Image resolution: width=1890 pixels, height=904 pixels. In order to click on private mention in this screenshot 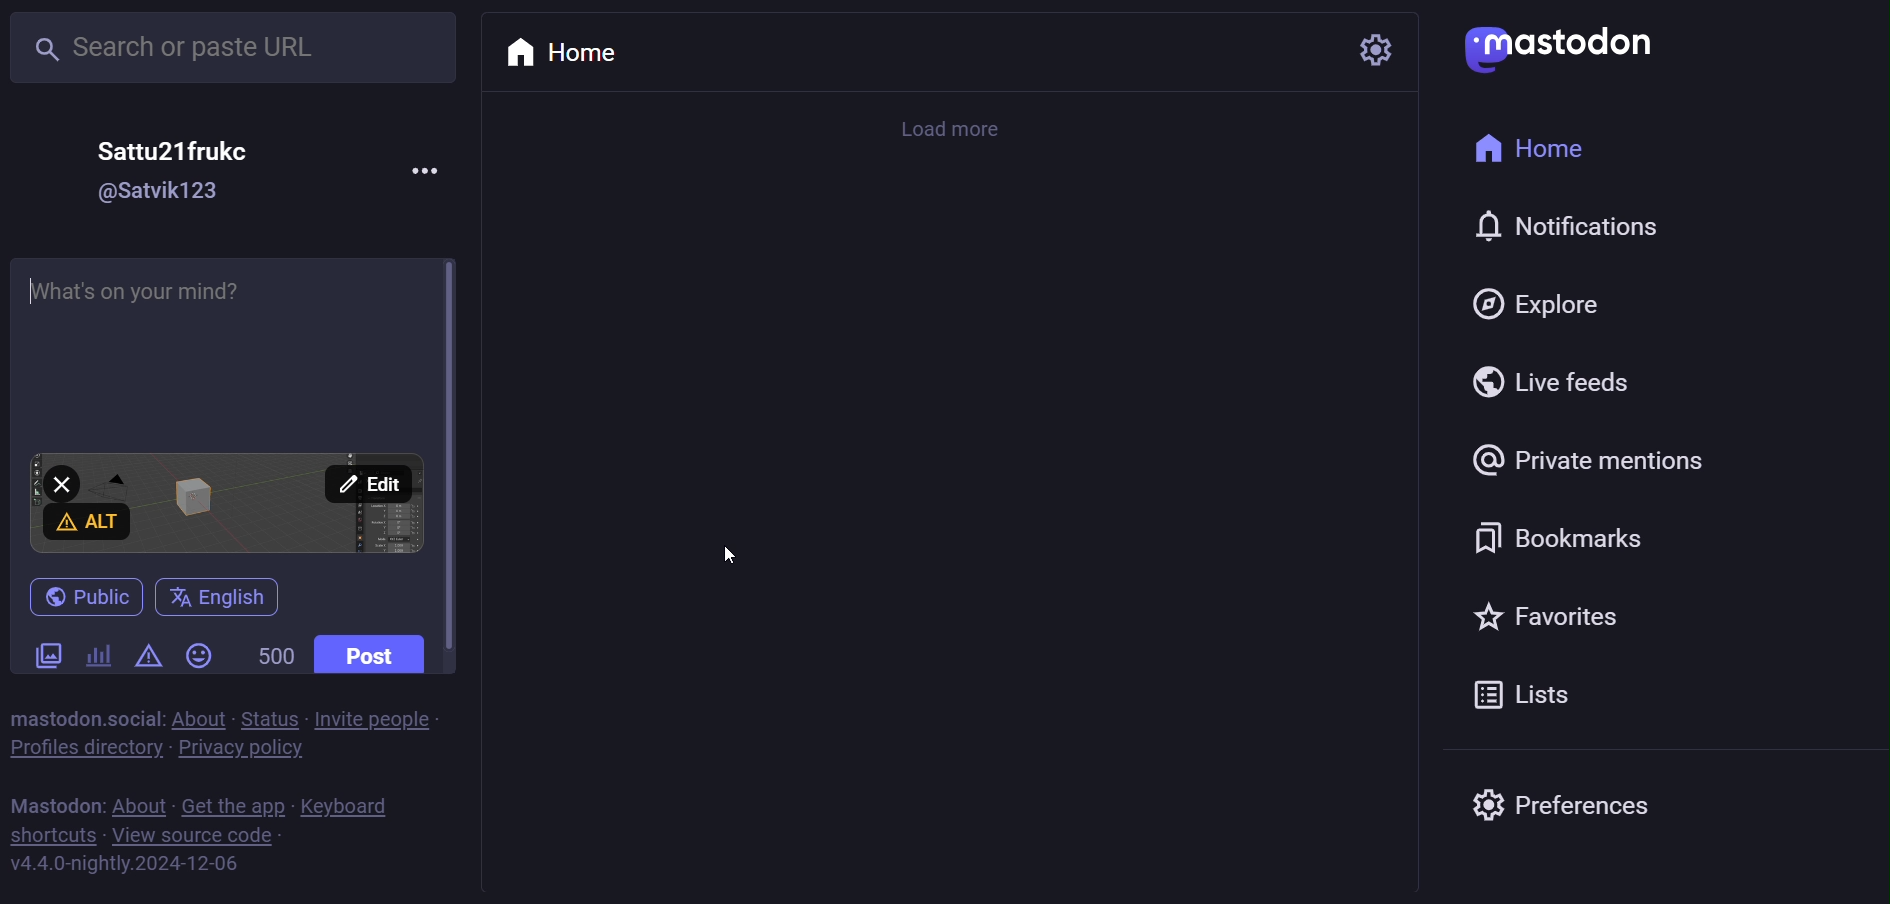, I will do `click(1590, 462)`.